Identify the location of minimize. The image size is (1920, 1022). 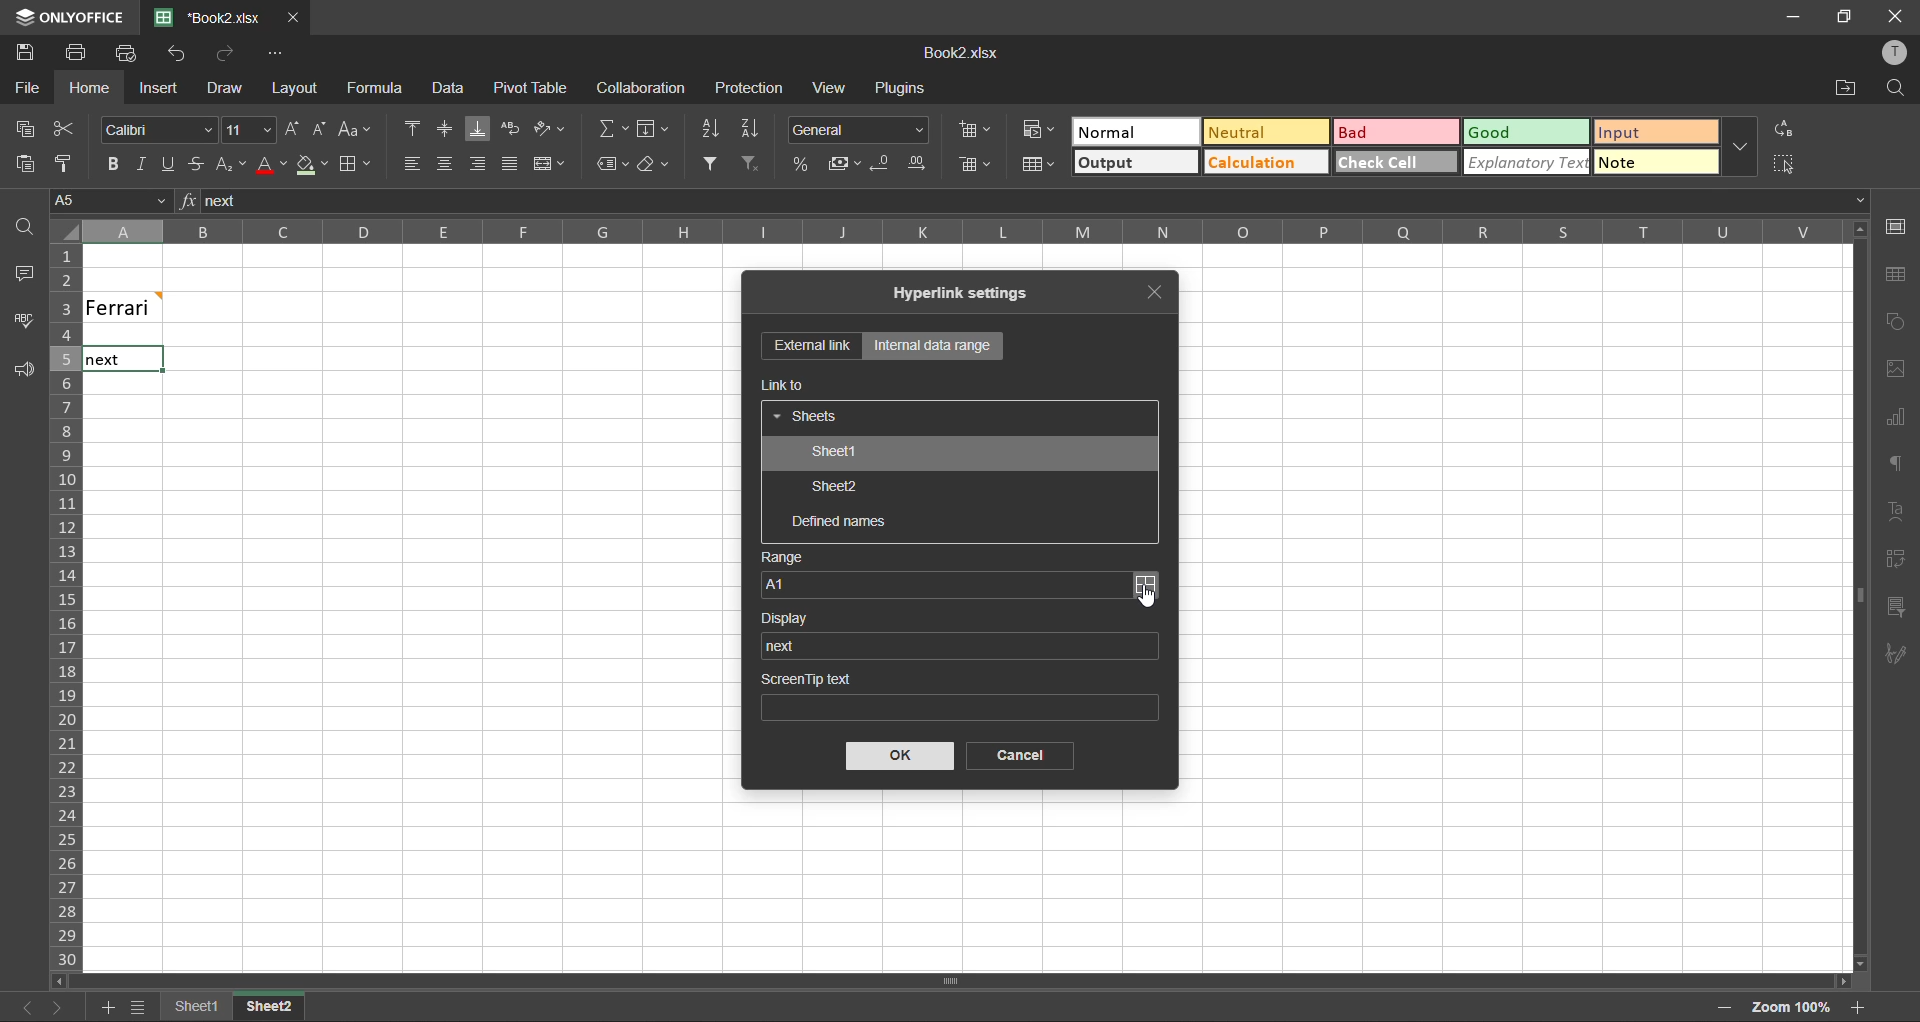
(1787, 16).